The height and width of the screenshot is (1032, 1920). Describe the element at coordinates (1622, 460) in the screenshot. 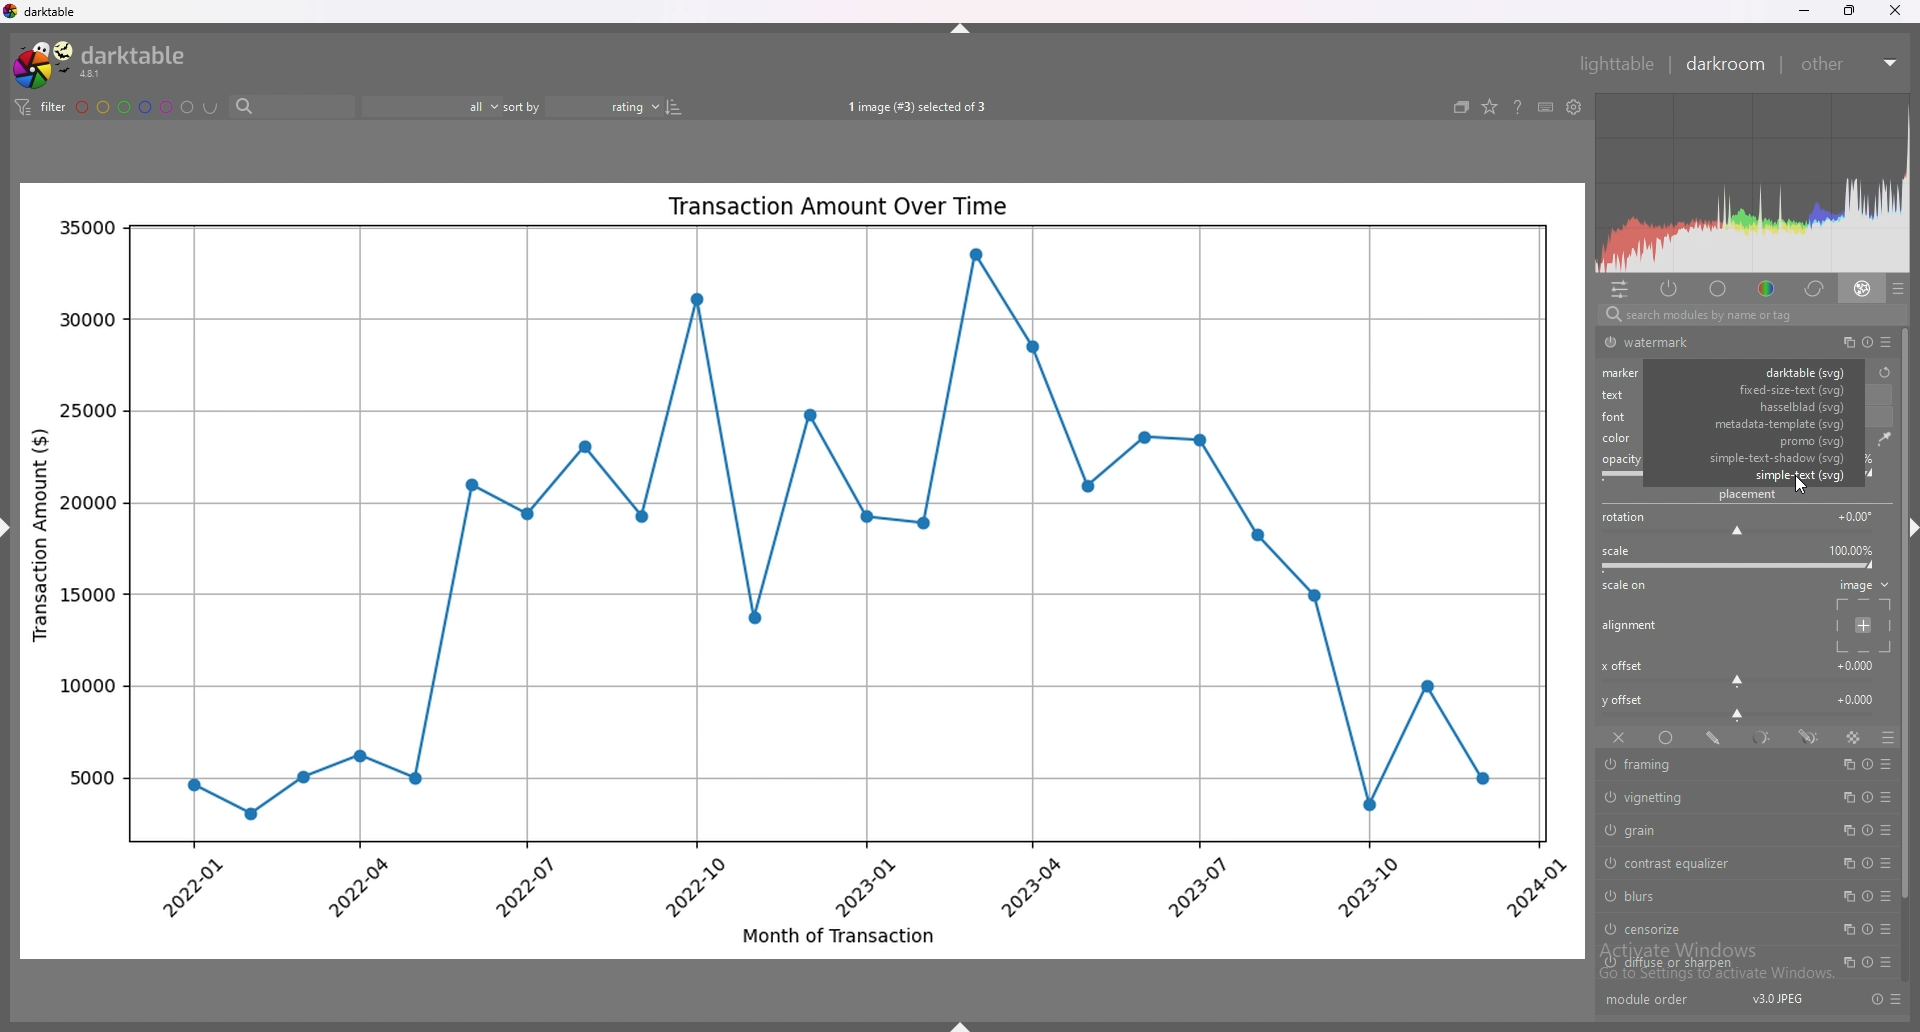

I see `opacity` at that location.